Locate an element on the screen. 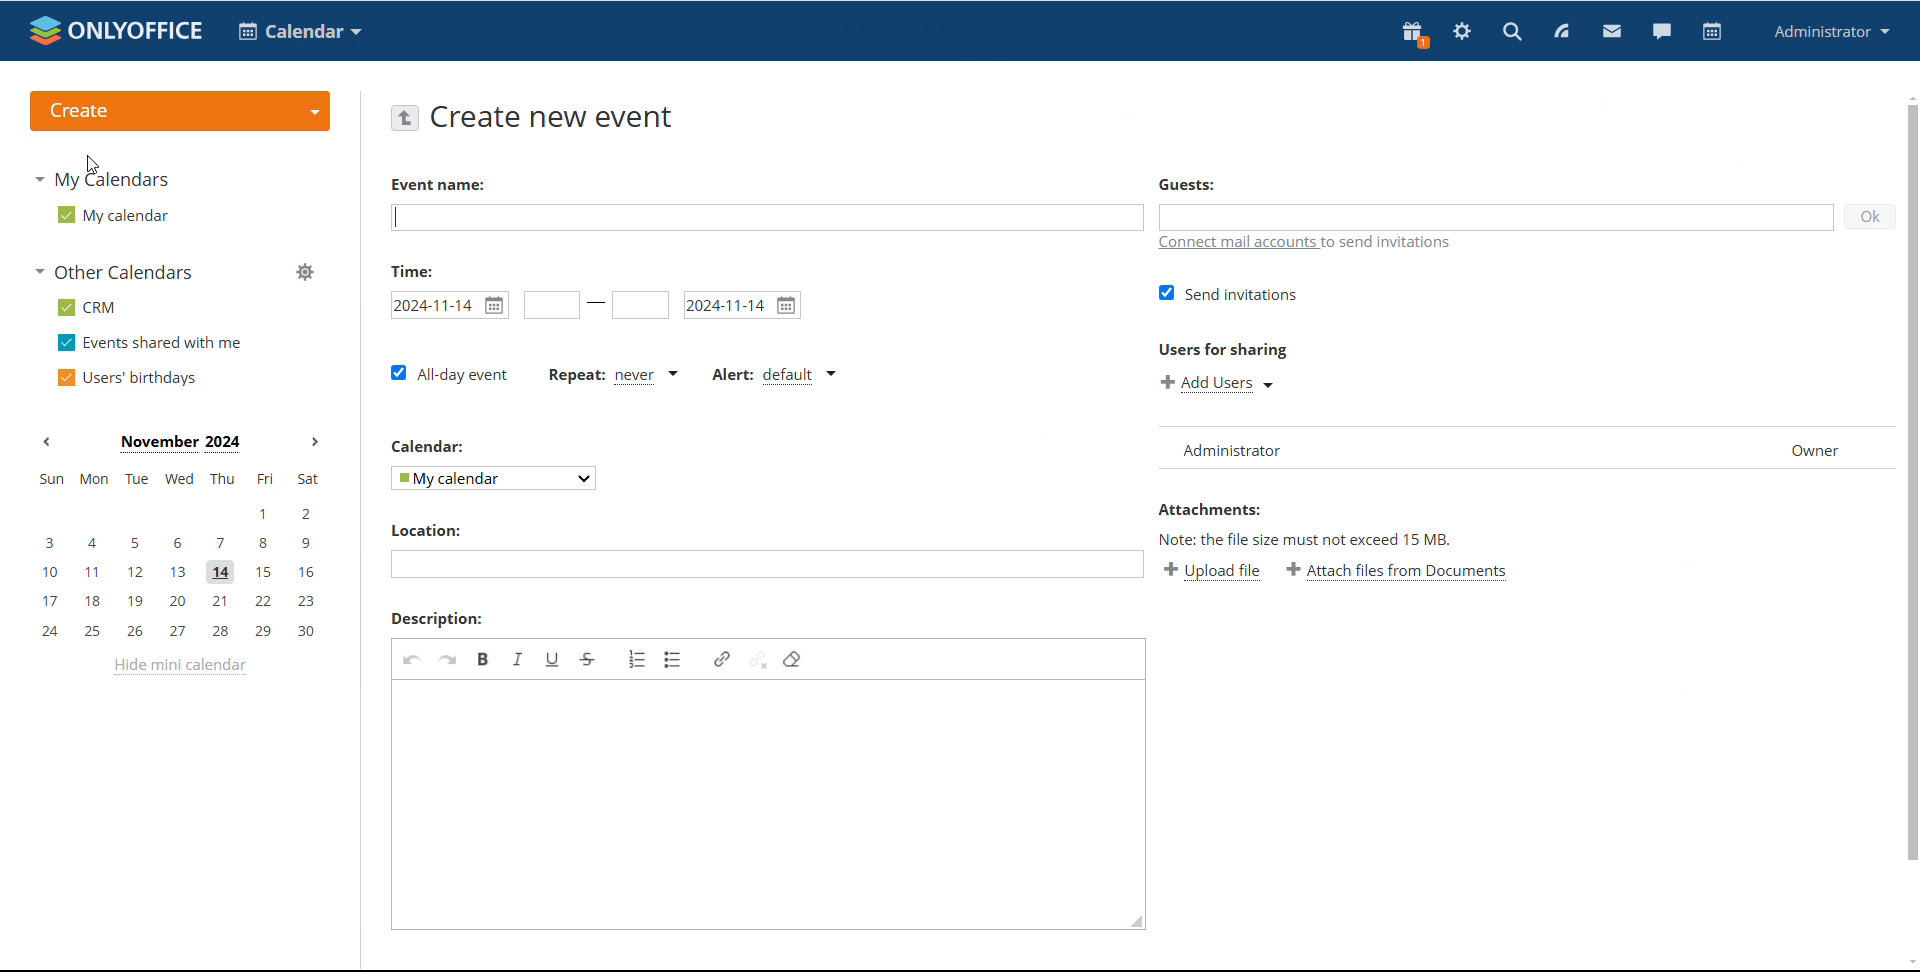 This screenshot has width=1920, height=972. next month is located at coordinates (315, 443).